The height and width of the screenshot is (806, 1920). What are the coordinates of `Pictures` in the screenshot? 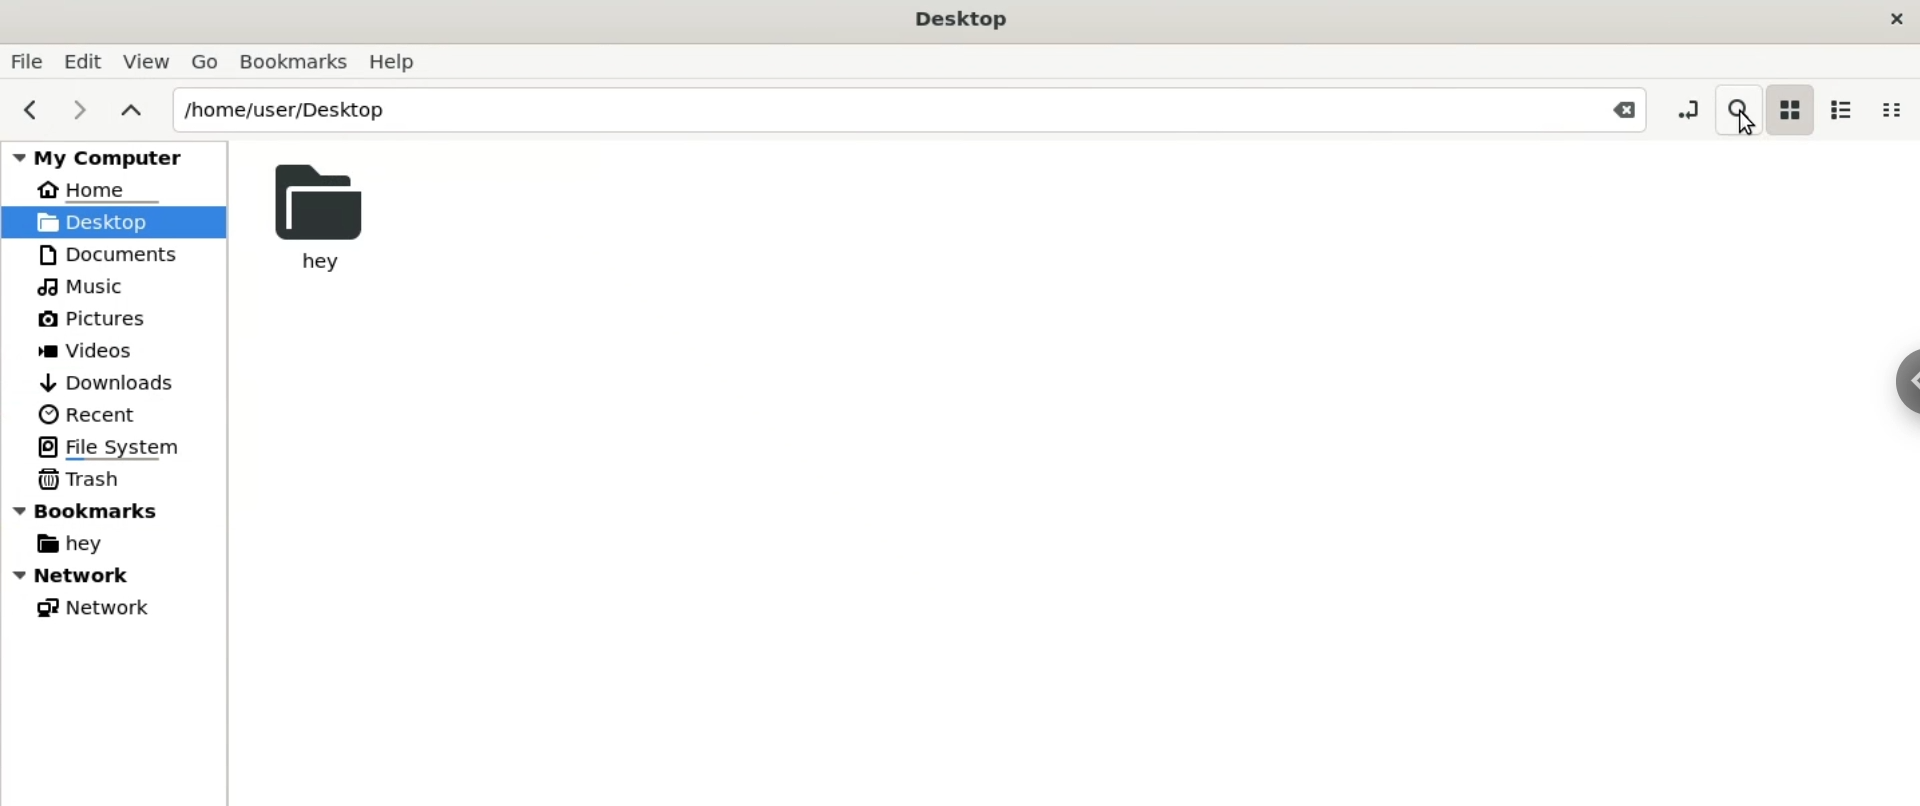 It's located at (90, 320).